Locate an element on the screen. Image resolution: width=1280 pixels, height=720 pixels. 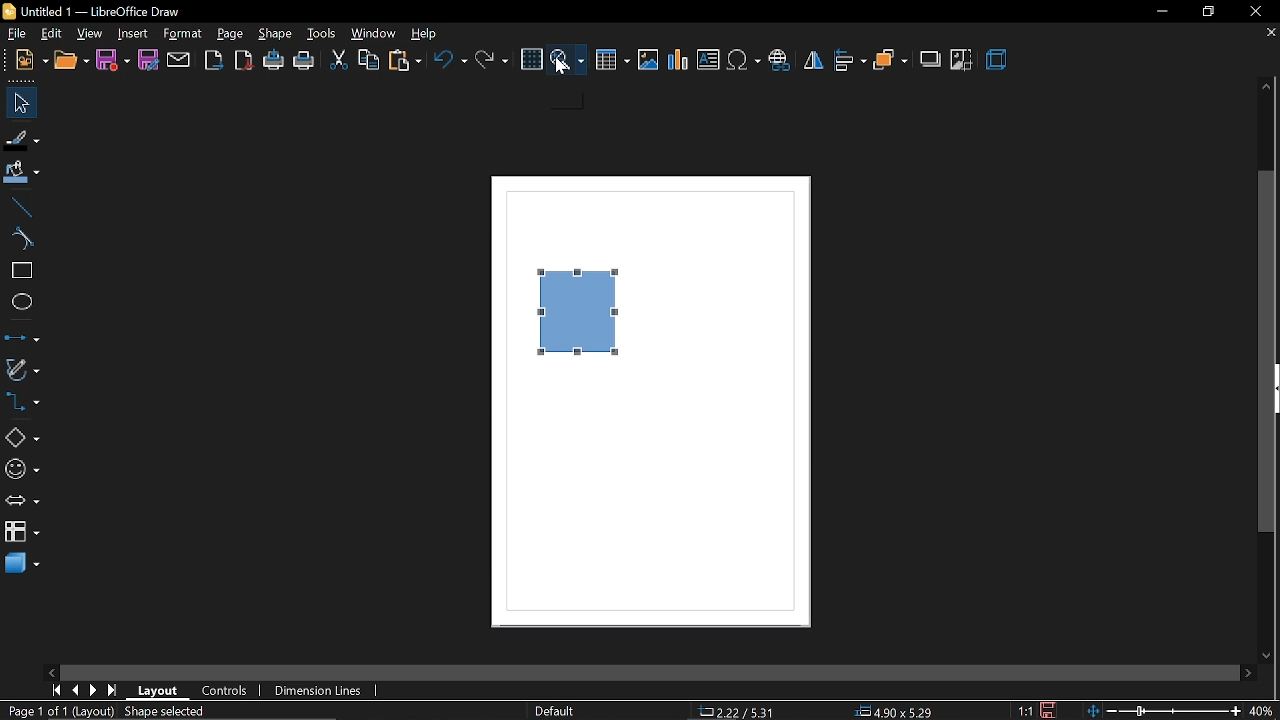
Insert text is located at coordinates (710, 60).